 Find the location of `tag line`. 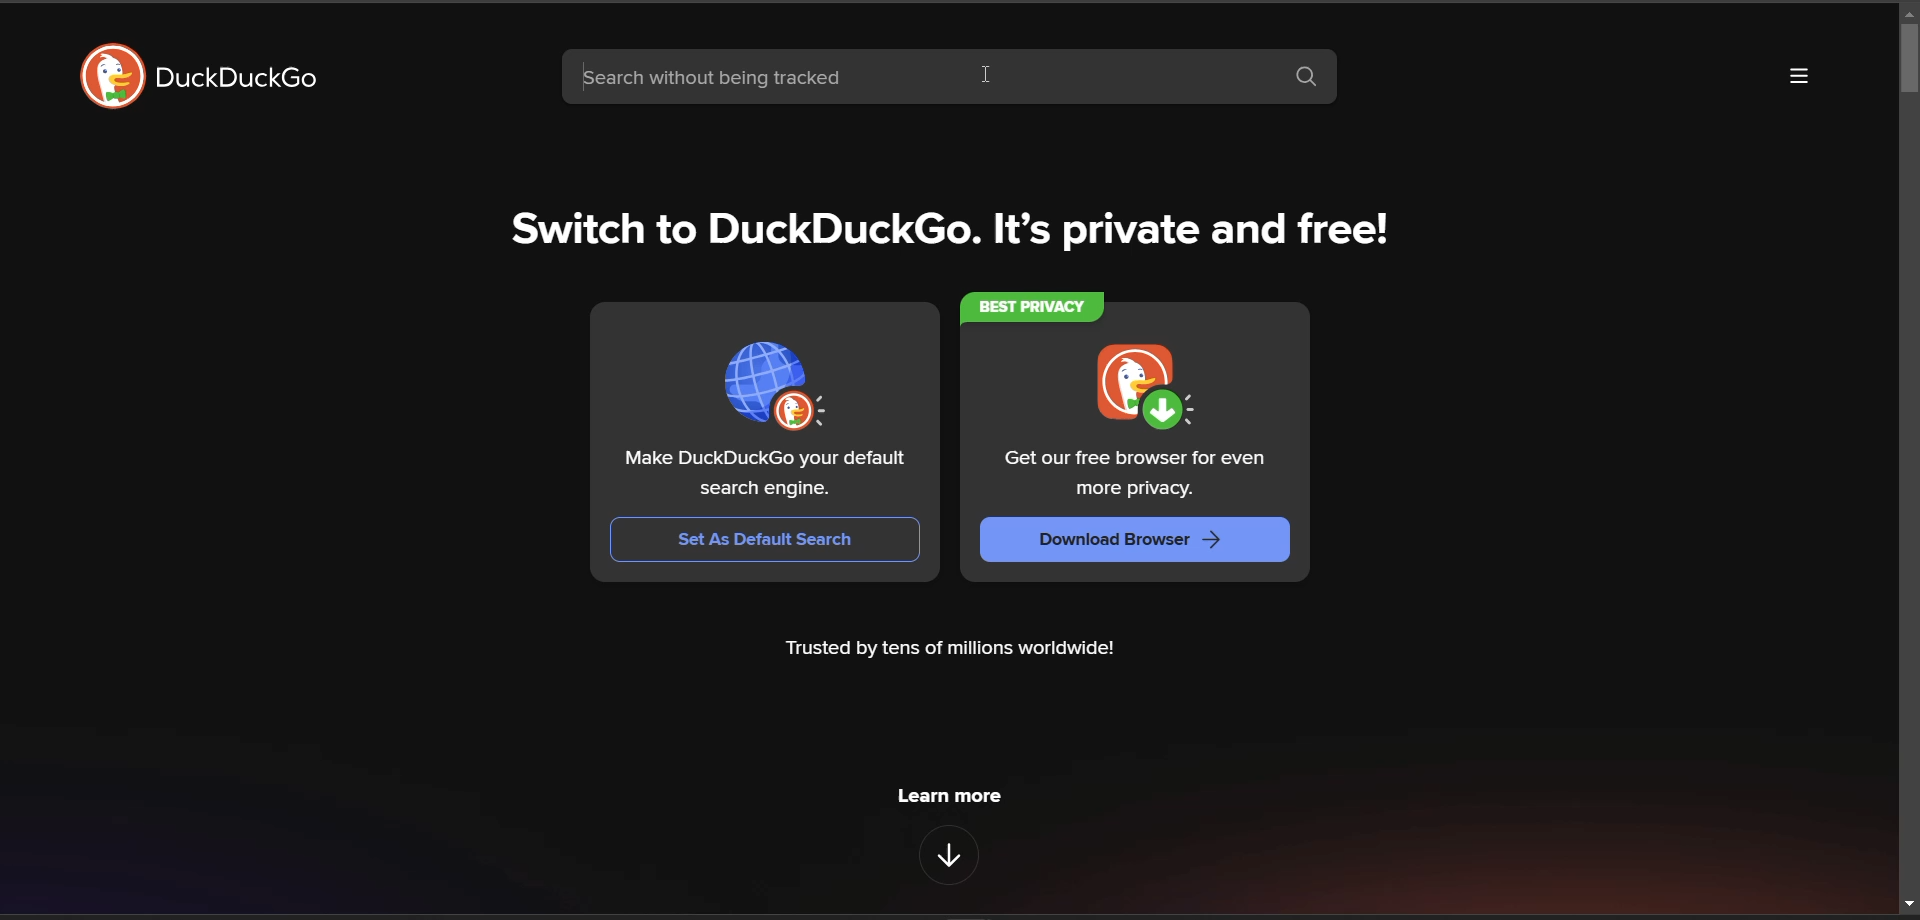

tag line is located at coordinates (962, 235).